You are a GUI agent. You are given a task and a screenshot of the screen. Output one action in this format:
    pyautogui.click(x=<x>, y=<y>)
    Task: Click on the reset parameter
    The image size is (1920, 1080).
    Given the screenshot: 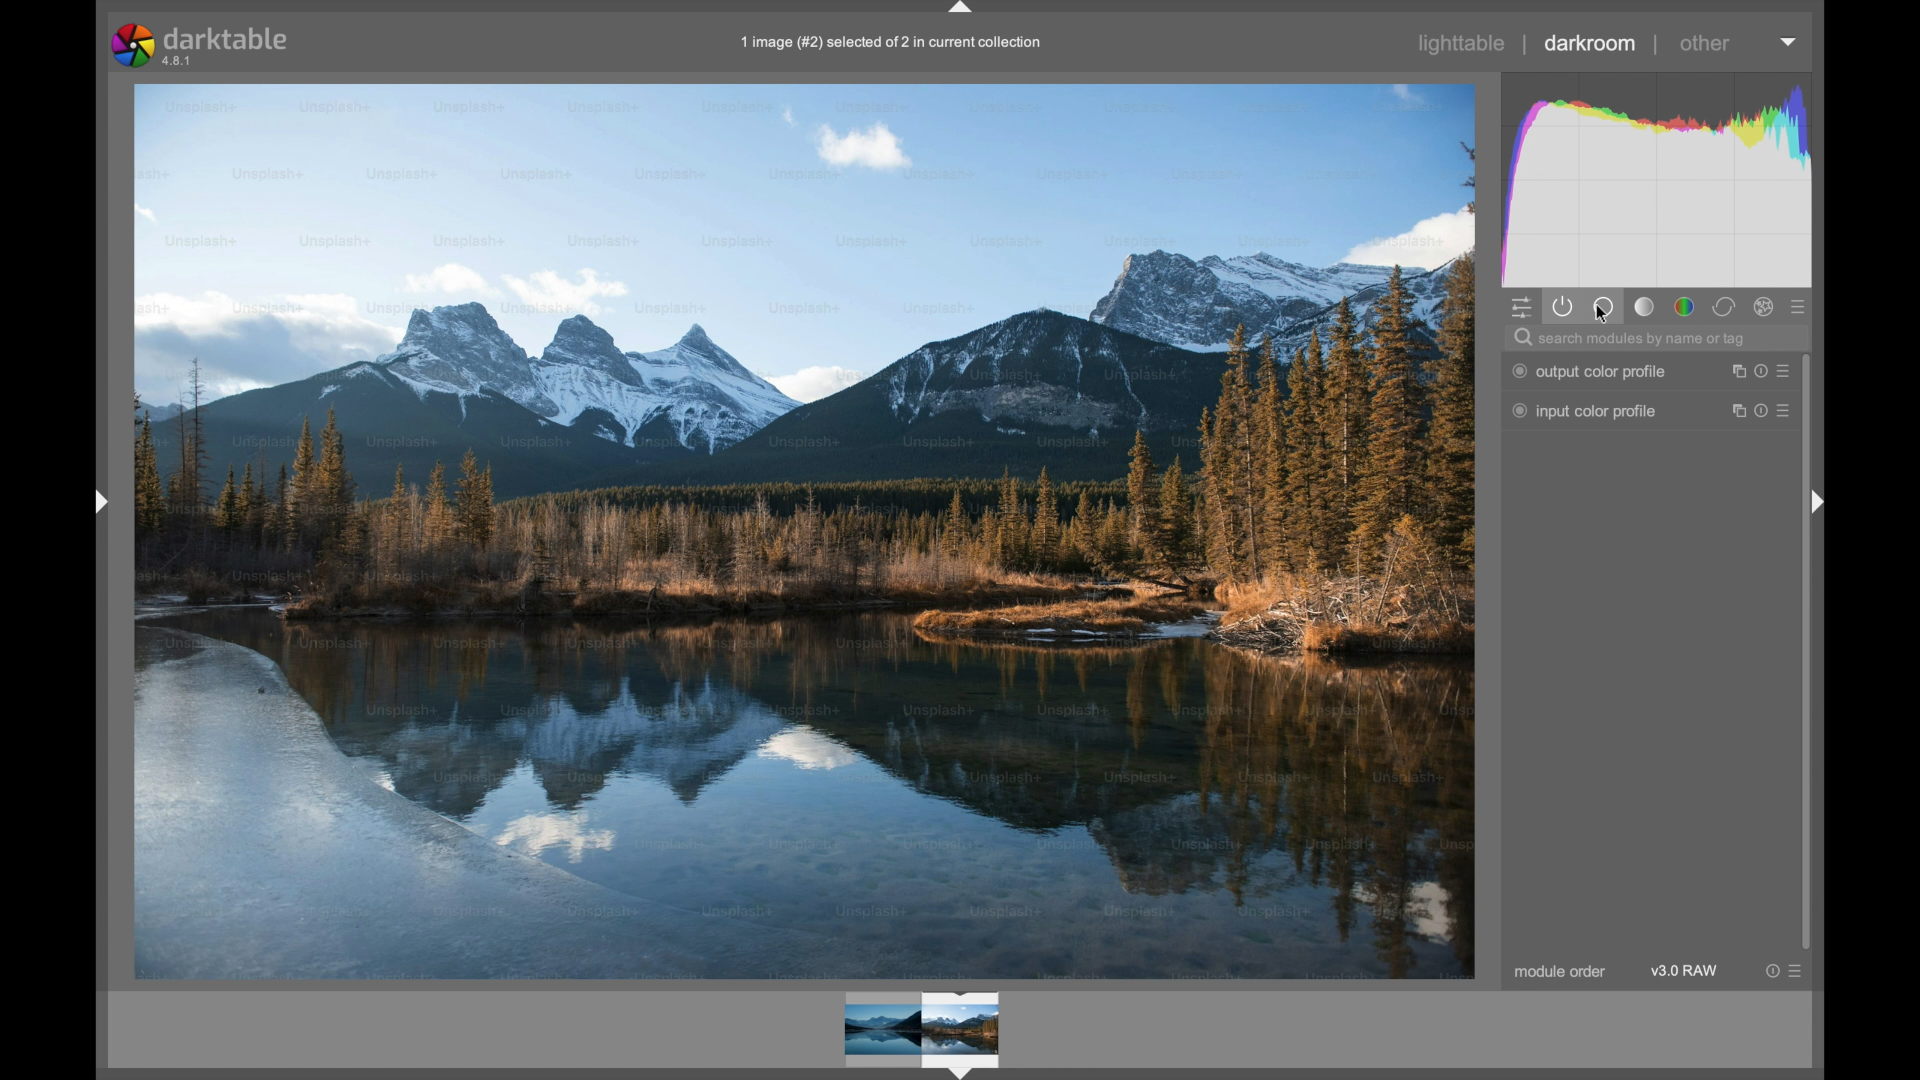 What is the action you would take?
    pyautogui.click(x=1760, y=370)
    